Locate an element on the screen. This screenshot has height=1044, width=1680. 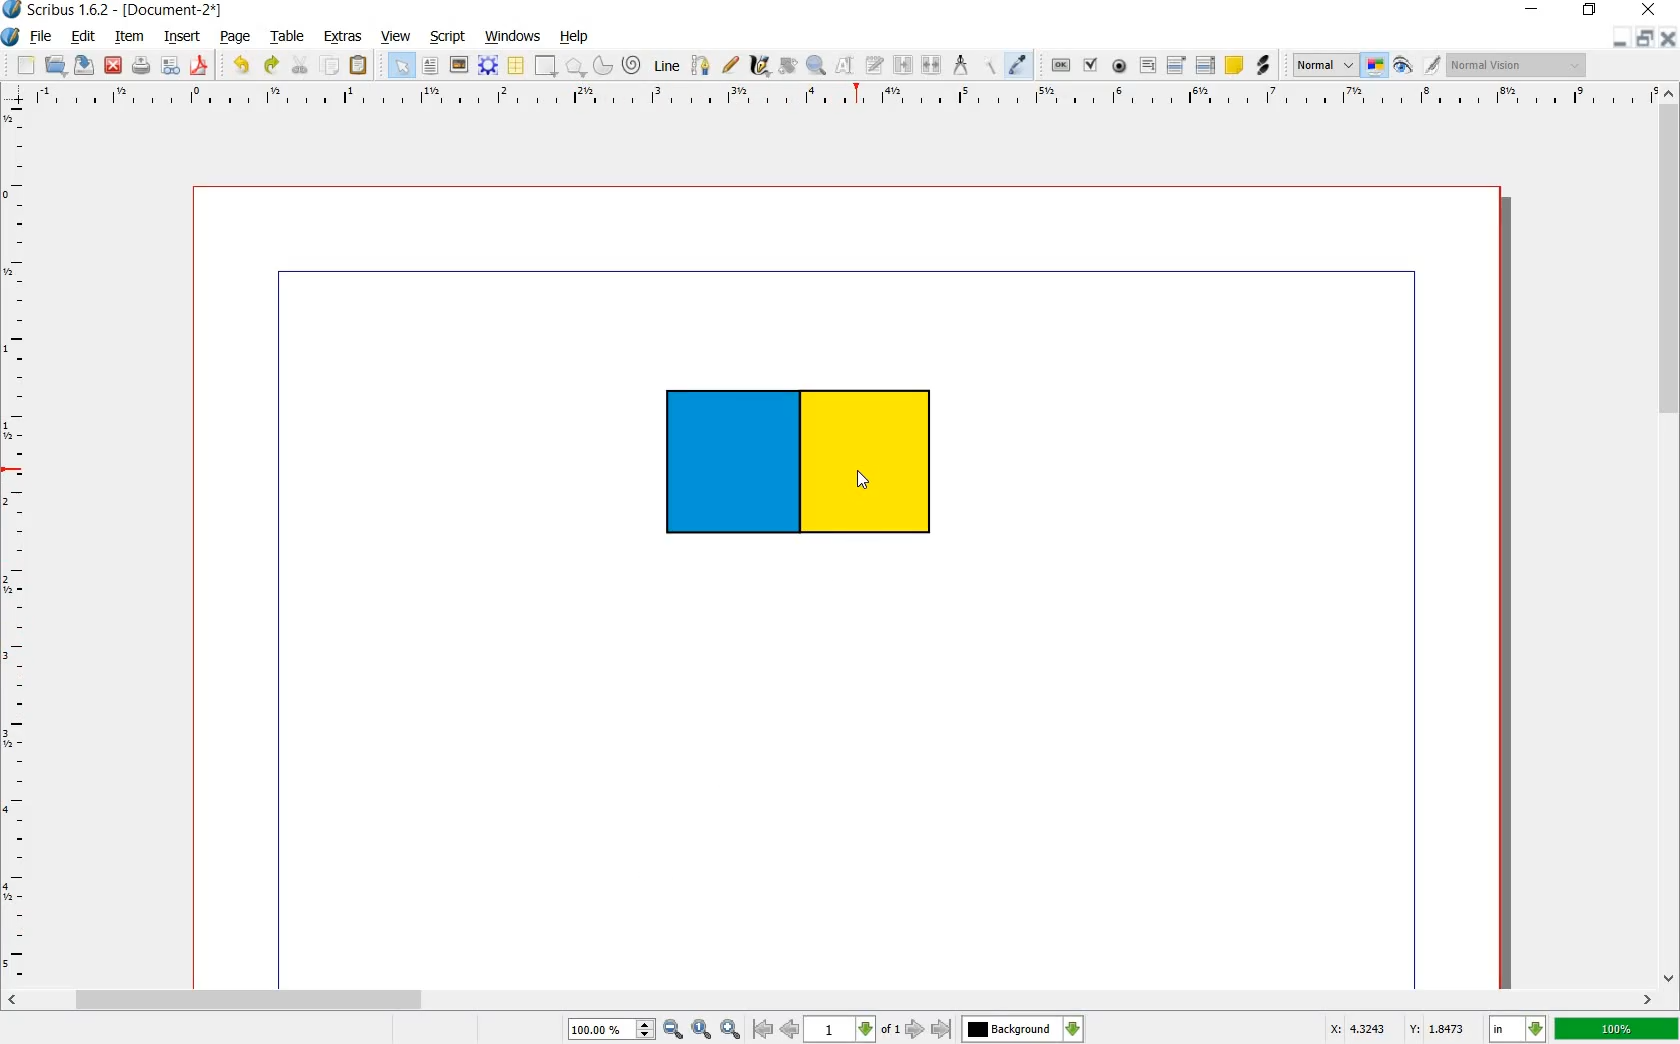
arc is located at coordinates (603, 66).